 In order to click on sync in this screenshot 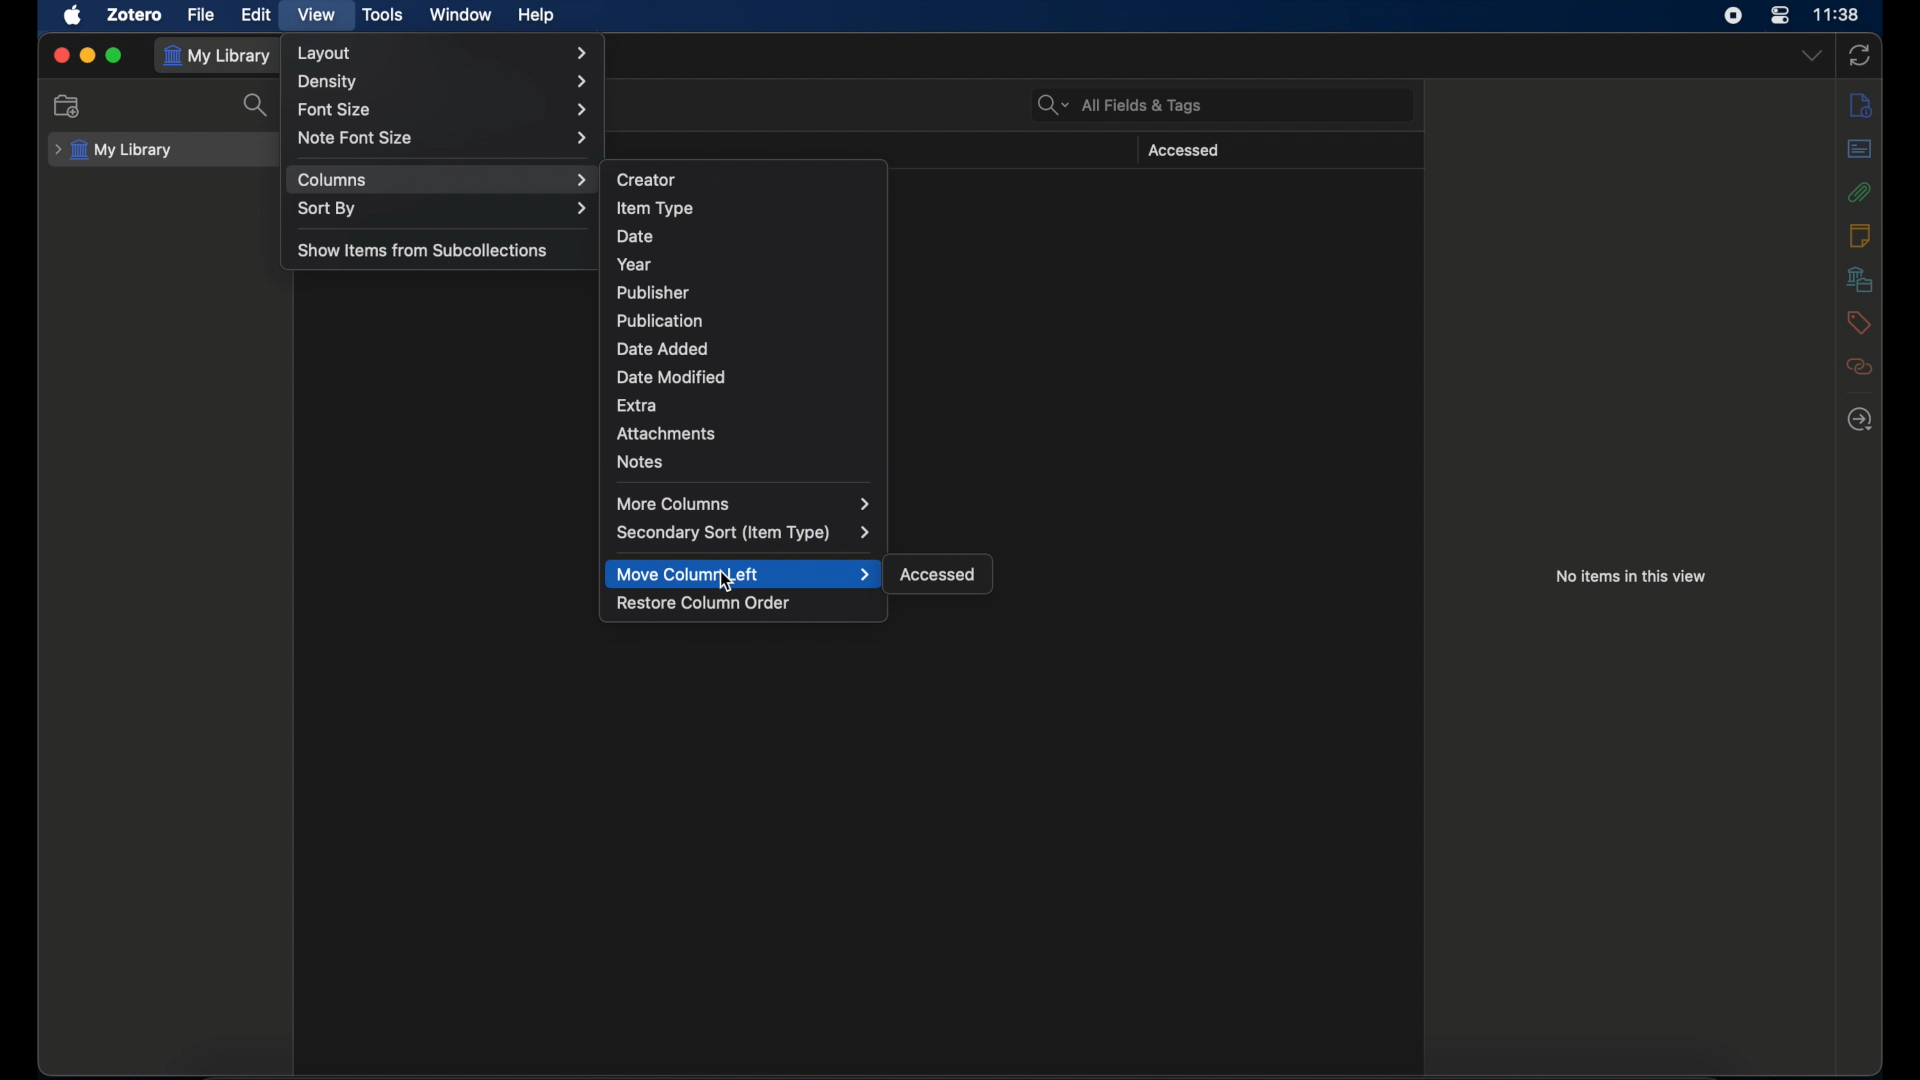, I will do `click(1860, 57)`.